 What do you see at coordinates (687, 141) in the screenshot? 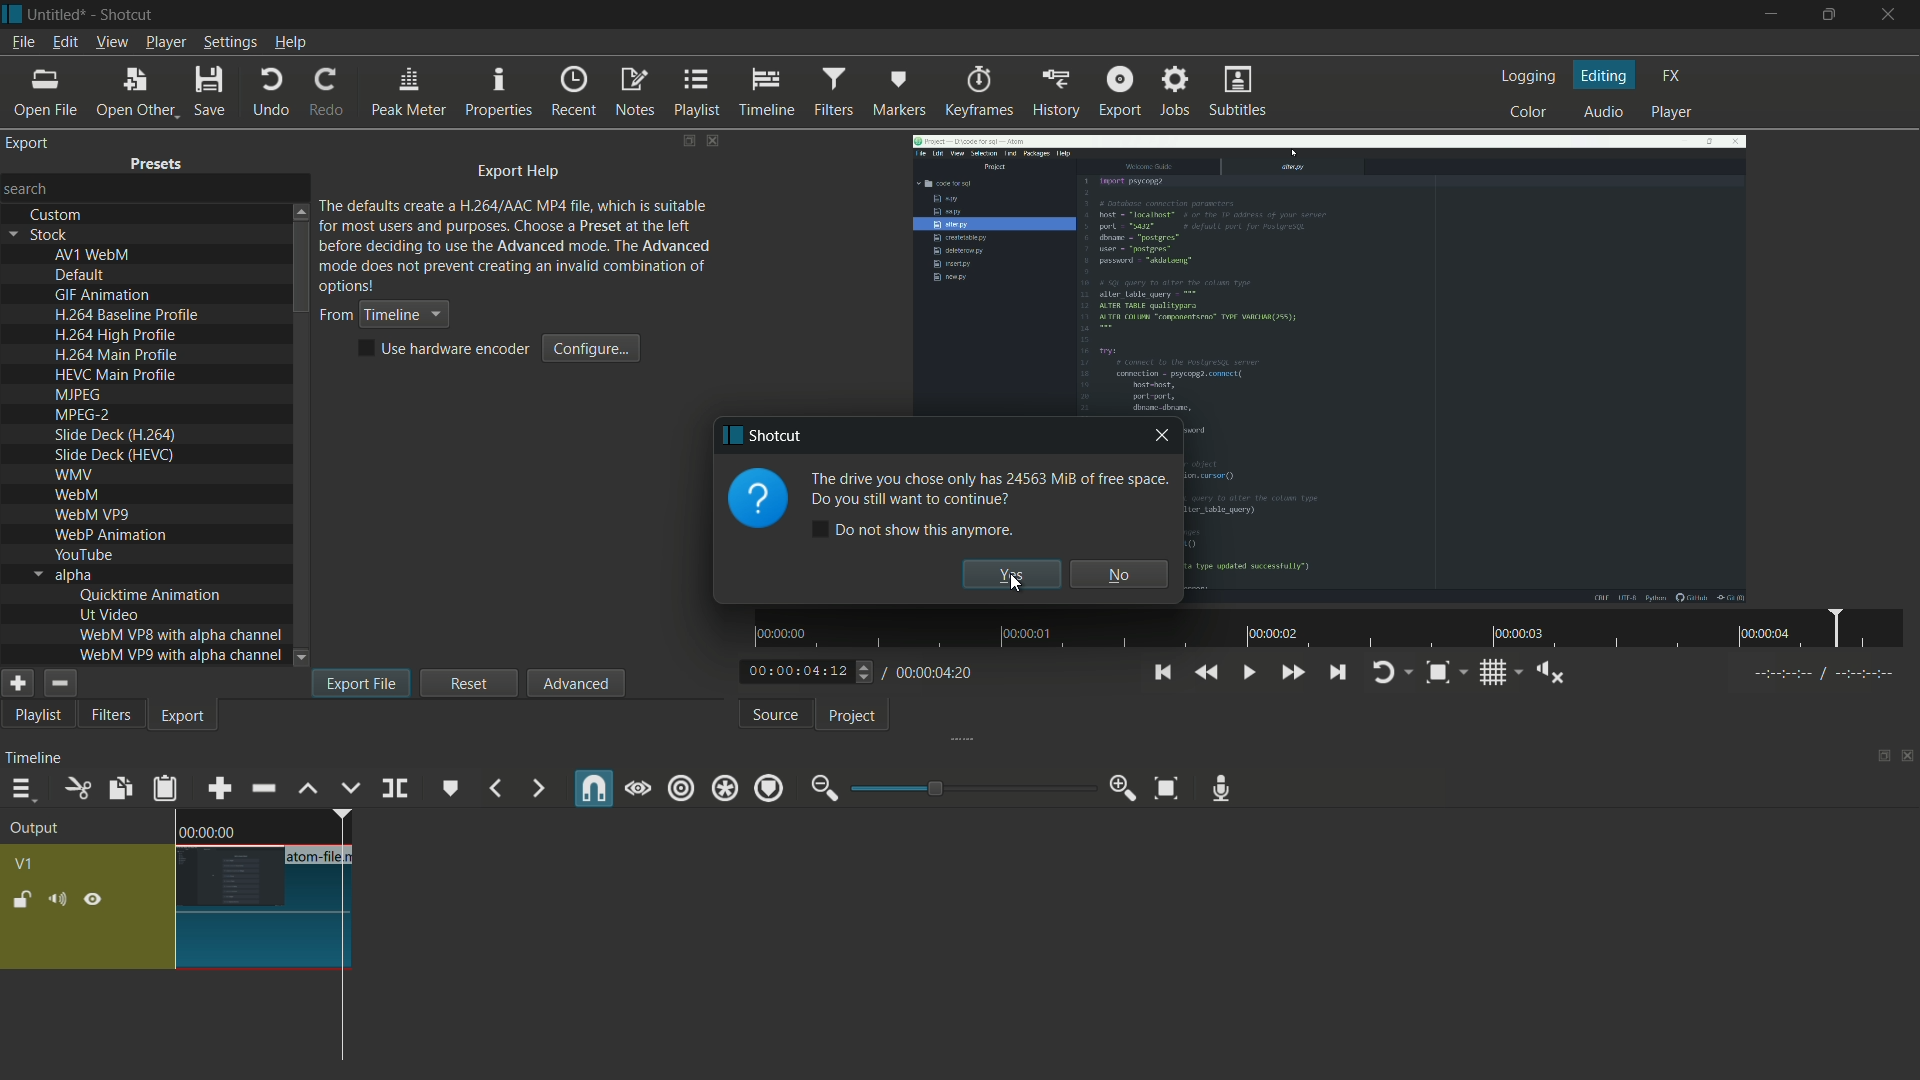
I see `change layout` at bounding box center [687, 141].